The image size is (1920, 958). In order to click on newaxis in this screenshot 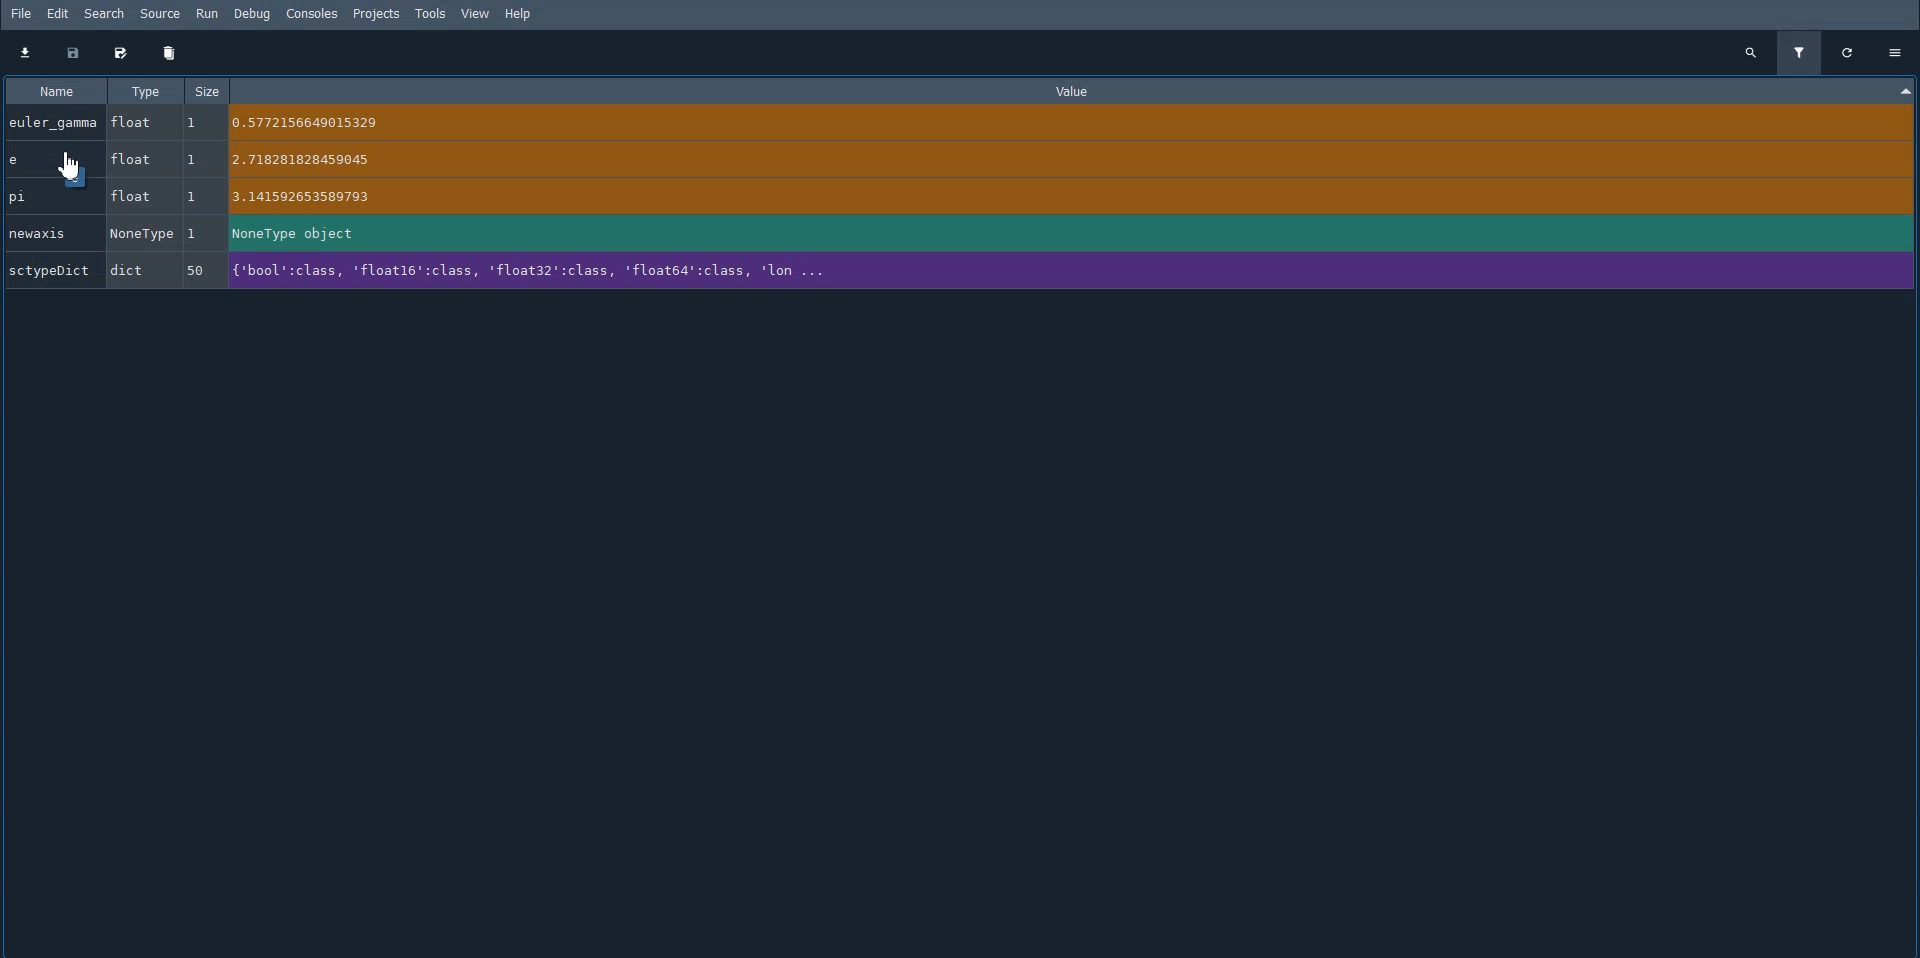, I will do `click(960, 234)`.